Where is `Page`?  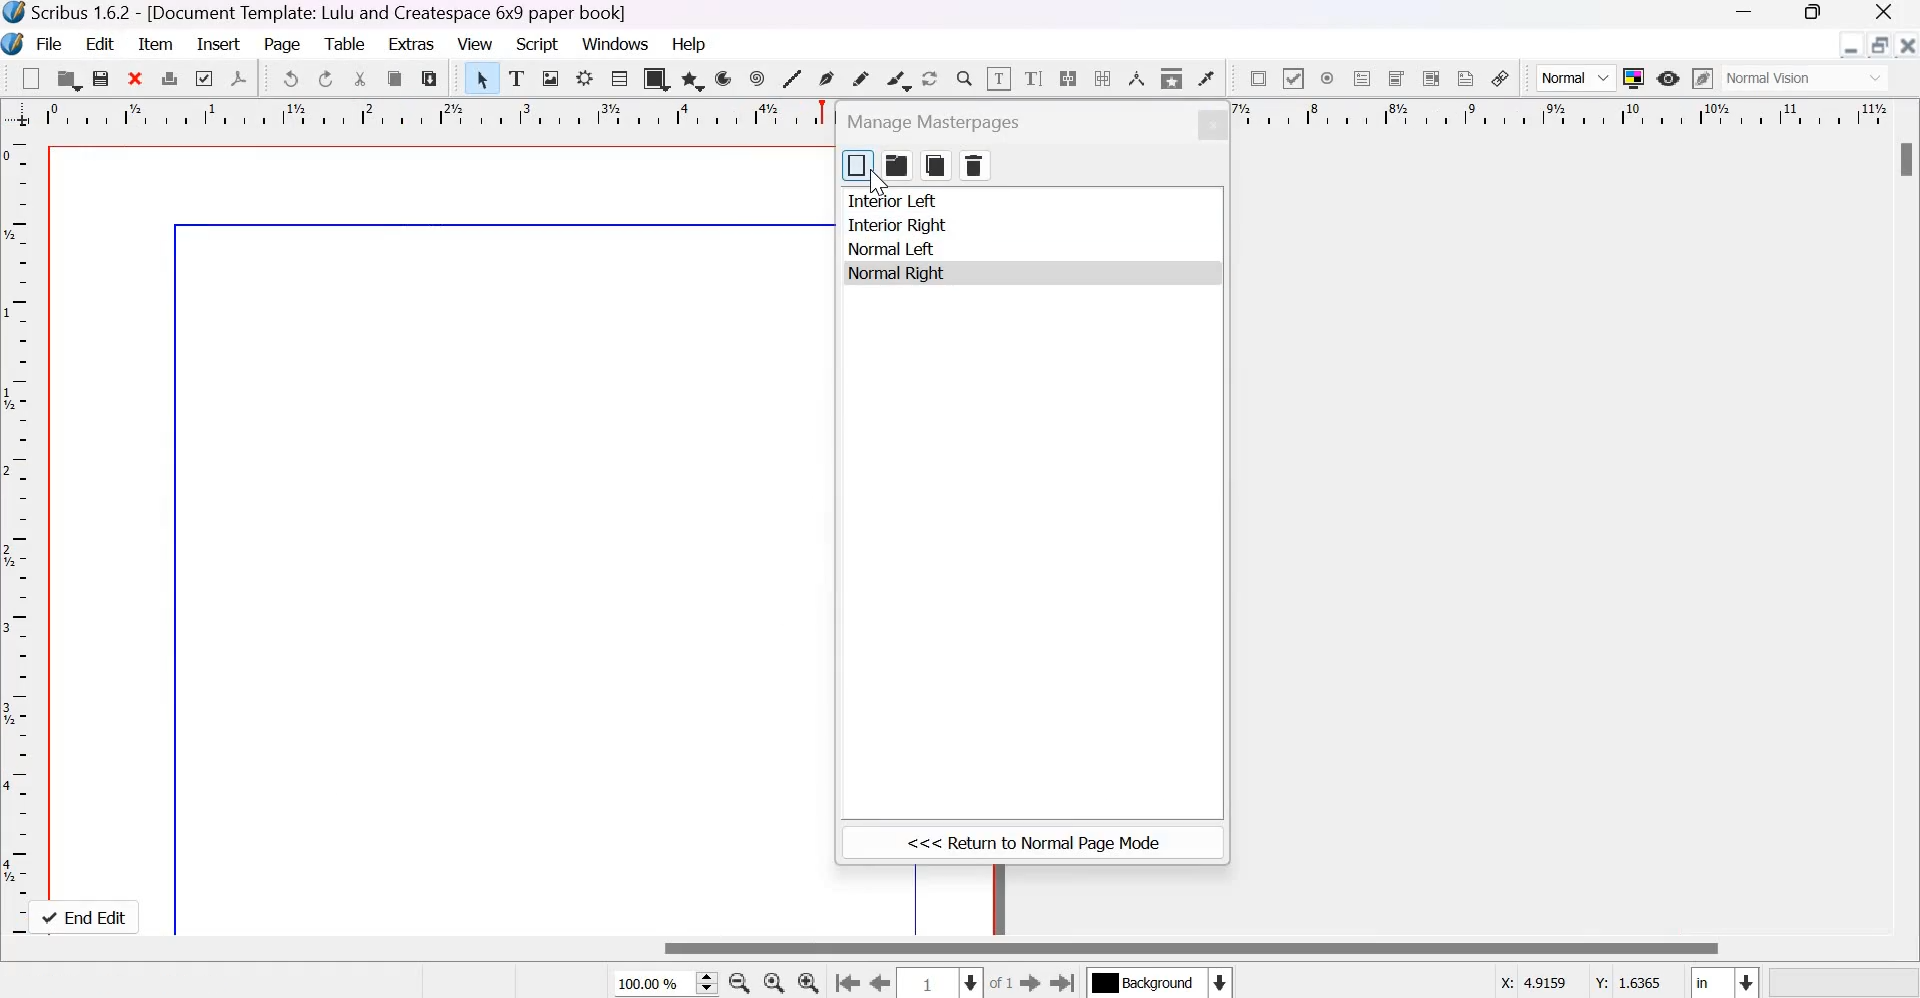
Page is located at coordinates (282, 45).